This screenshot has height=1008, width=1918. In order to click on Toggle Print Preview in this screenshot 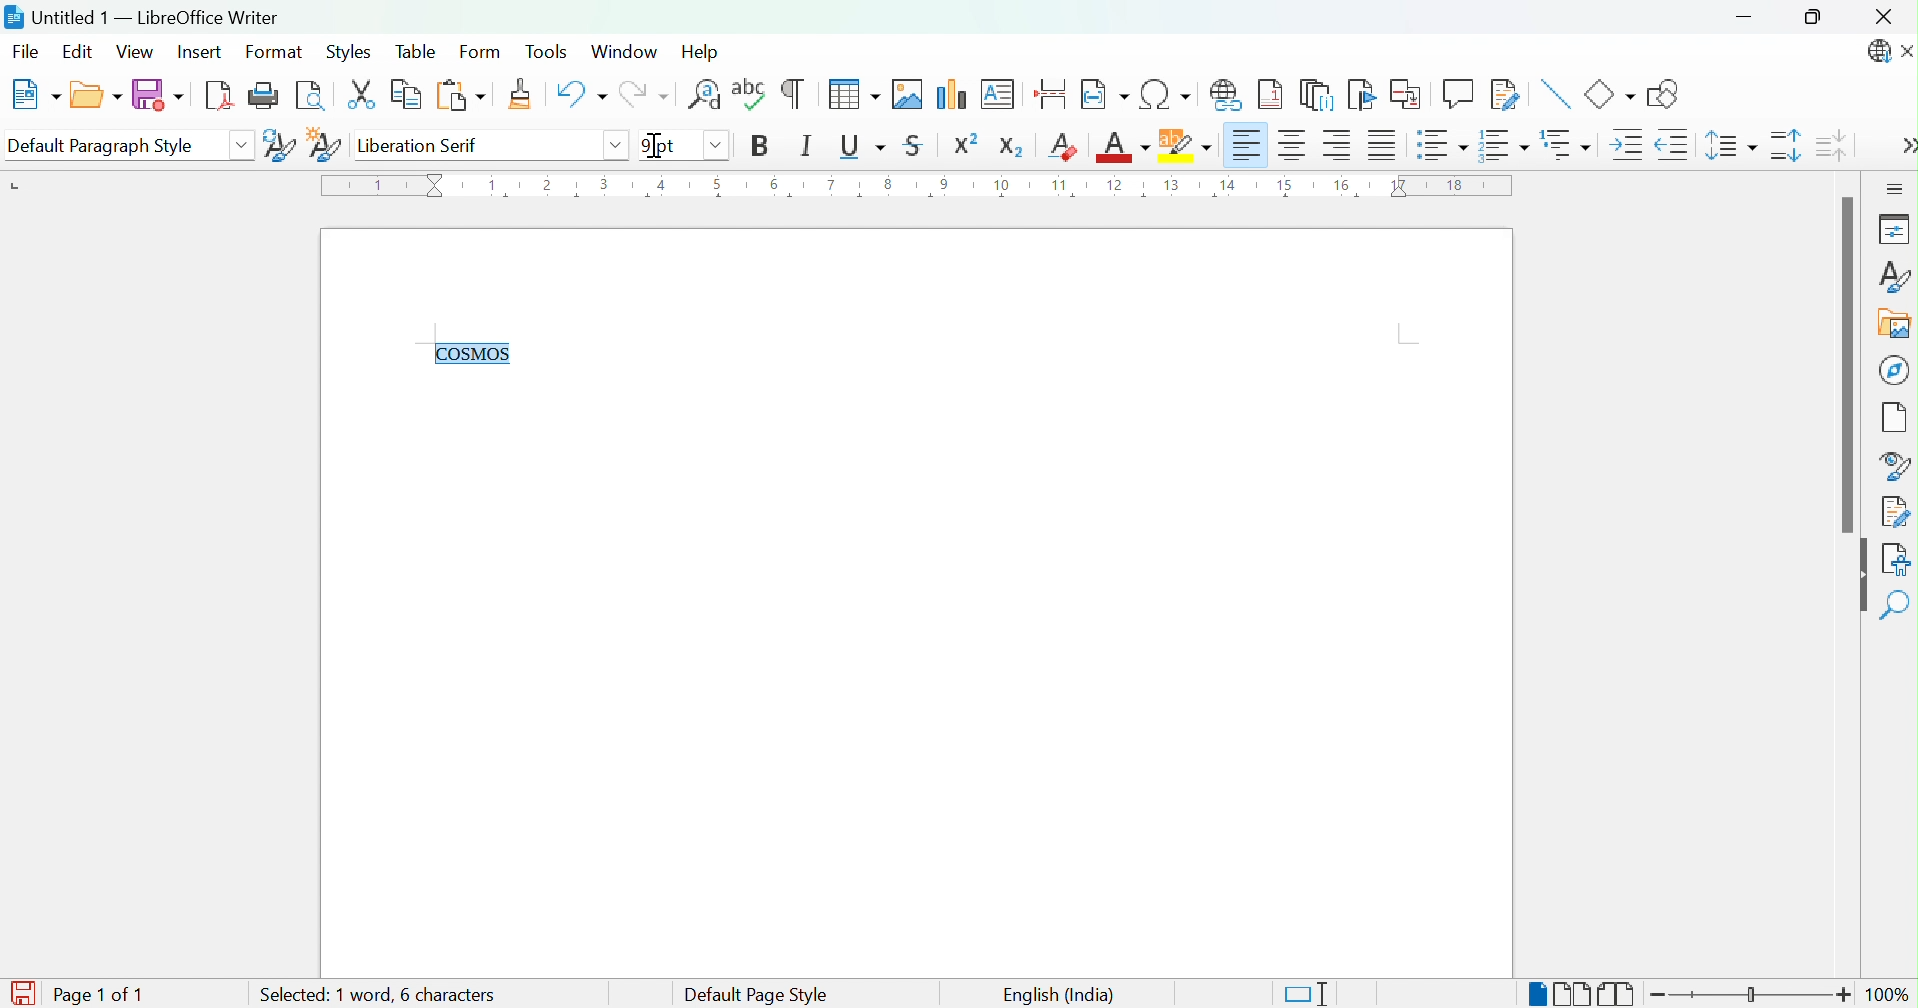, I will do `click(315, 96)`.